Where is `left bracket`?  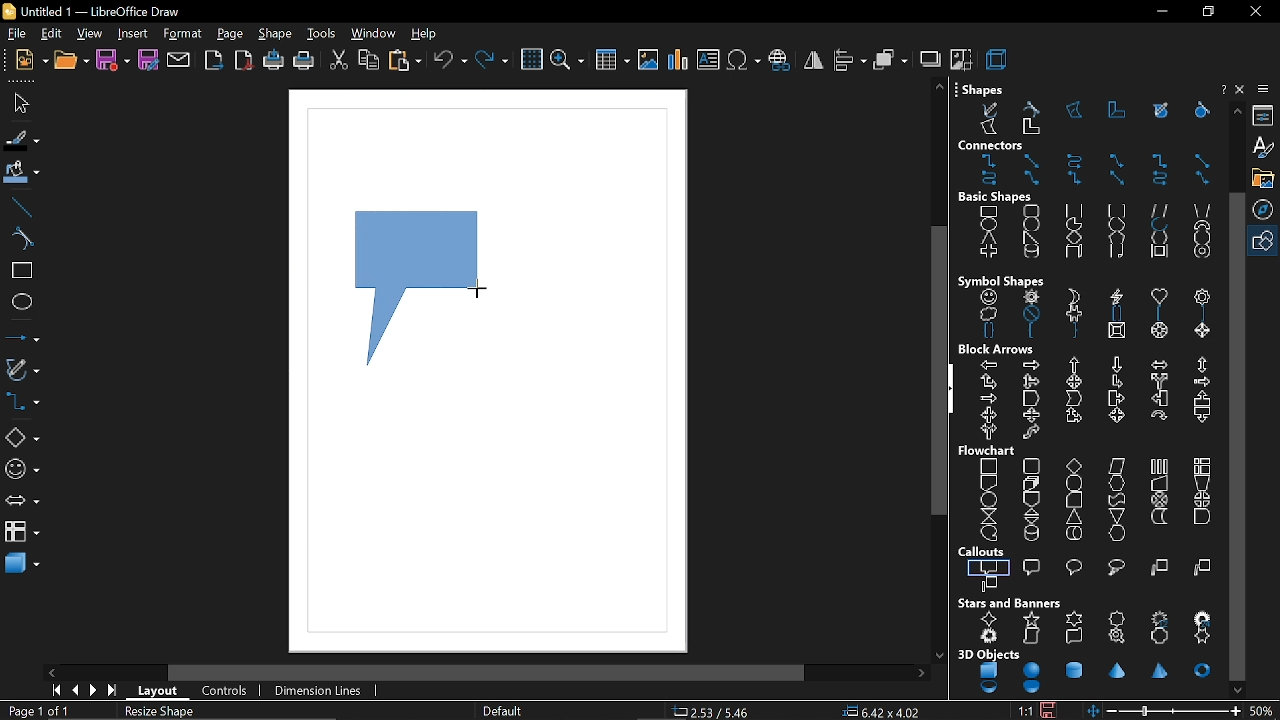
left bracket is located at coordinates (1159, 315).